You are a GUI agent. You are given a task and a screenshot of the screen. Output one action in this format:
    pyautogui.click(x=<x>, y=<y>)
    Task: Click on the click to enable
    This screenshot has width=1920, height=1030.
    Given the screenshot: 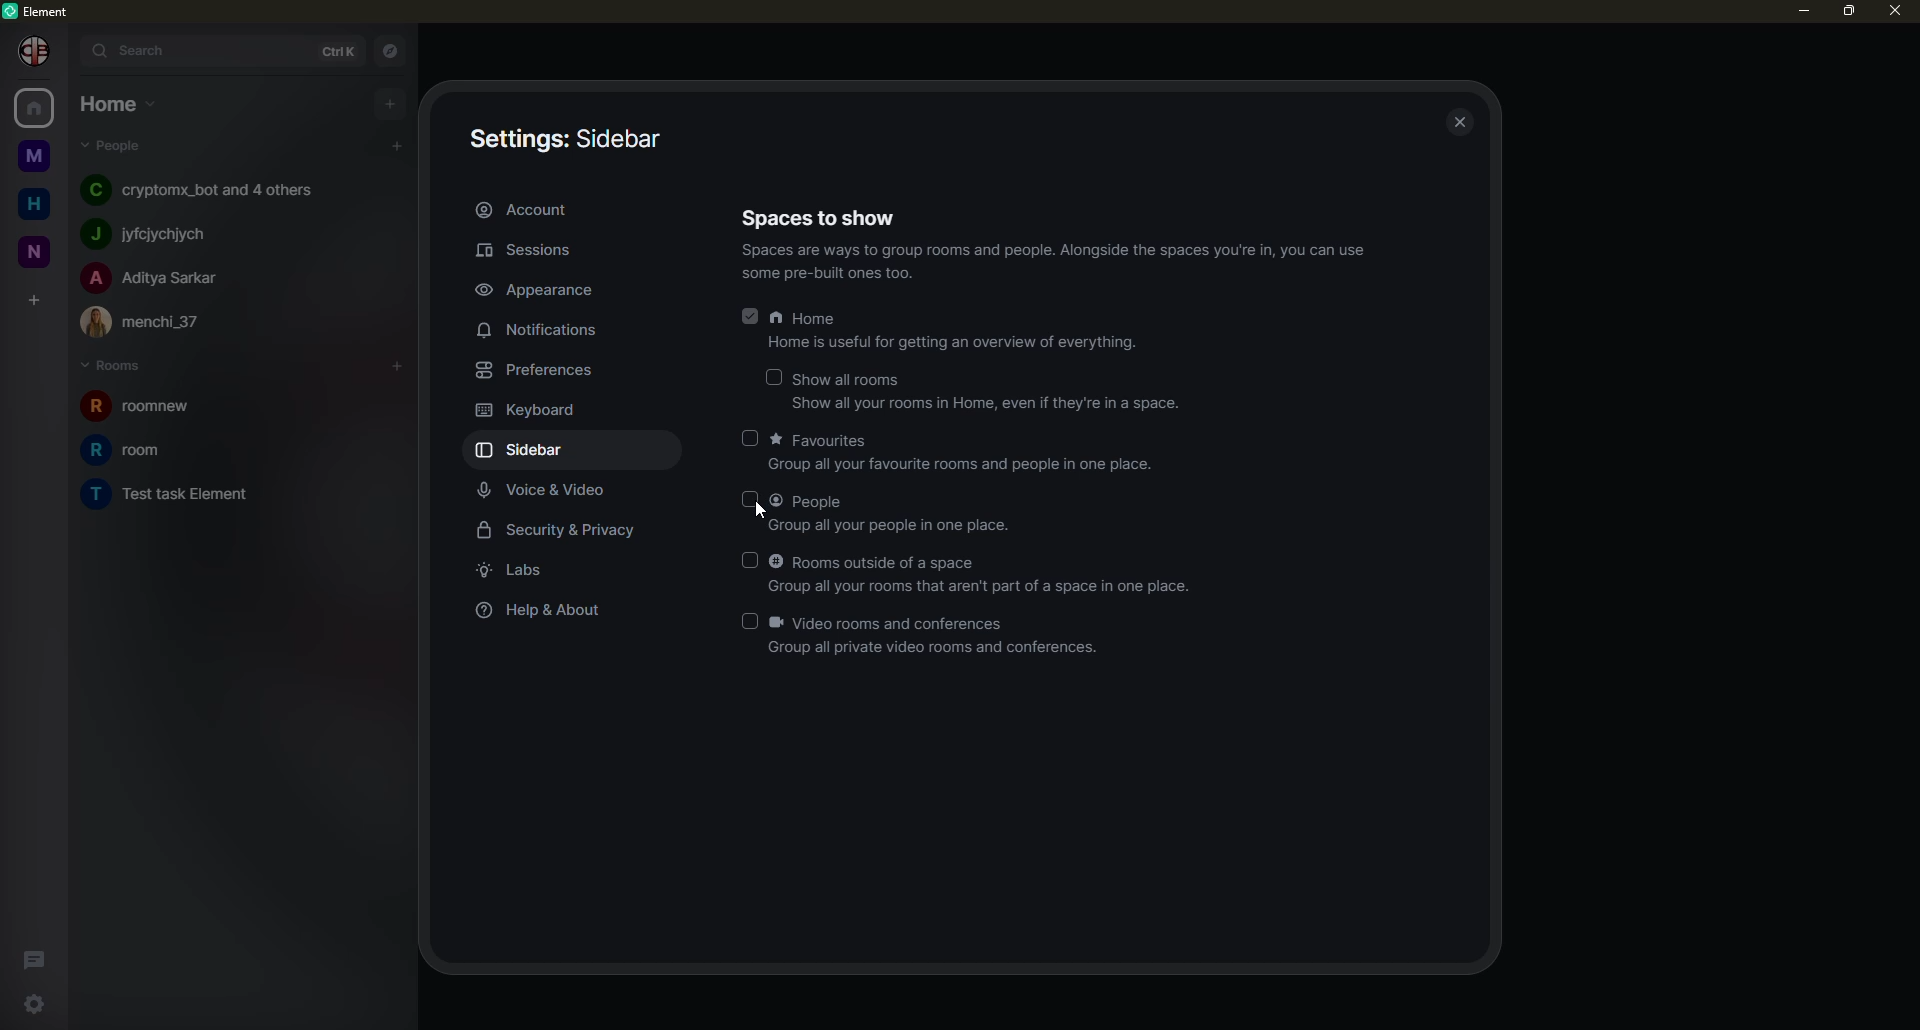 What is the action you would take?
    pyautogui.click(x=745, y=619)
    